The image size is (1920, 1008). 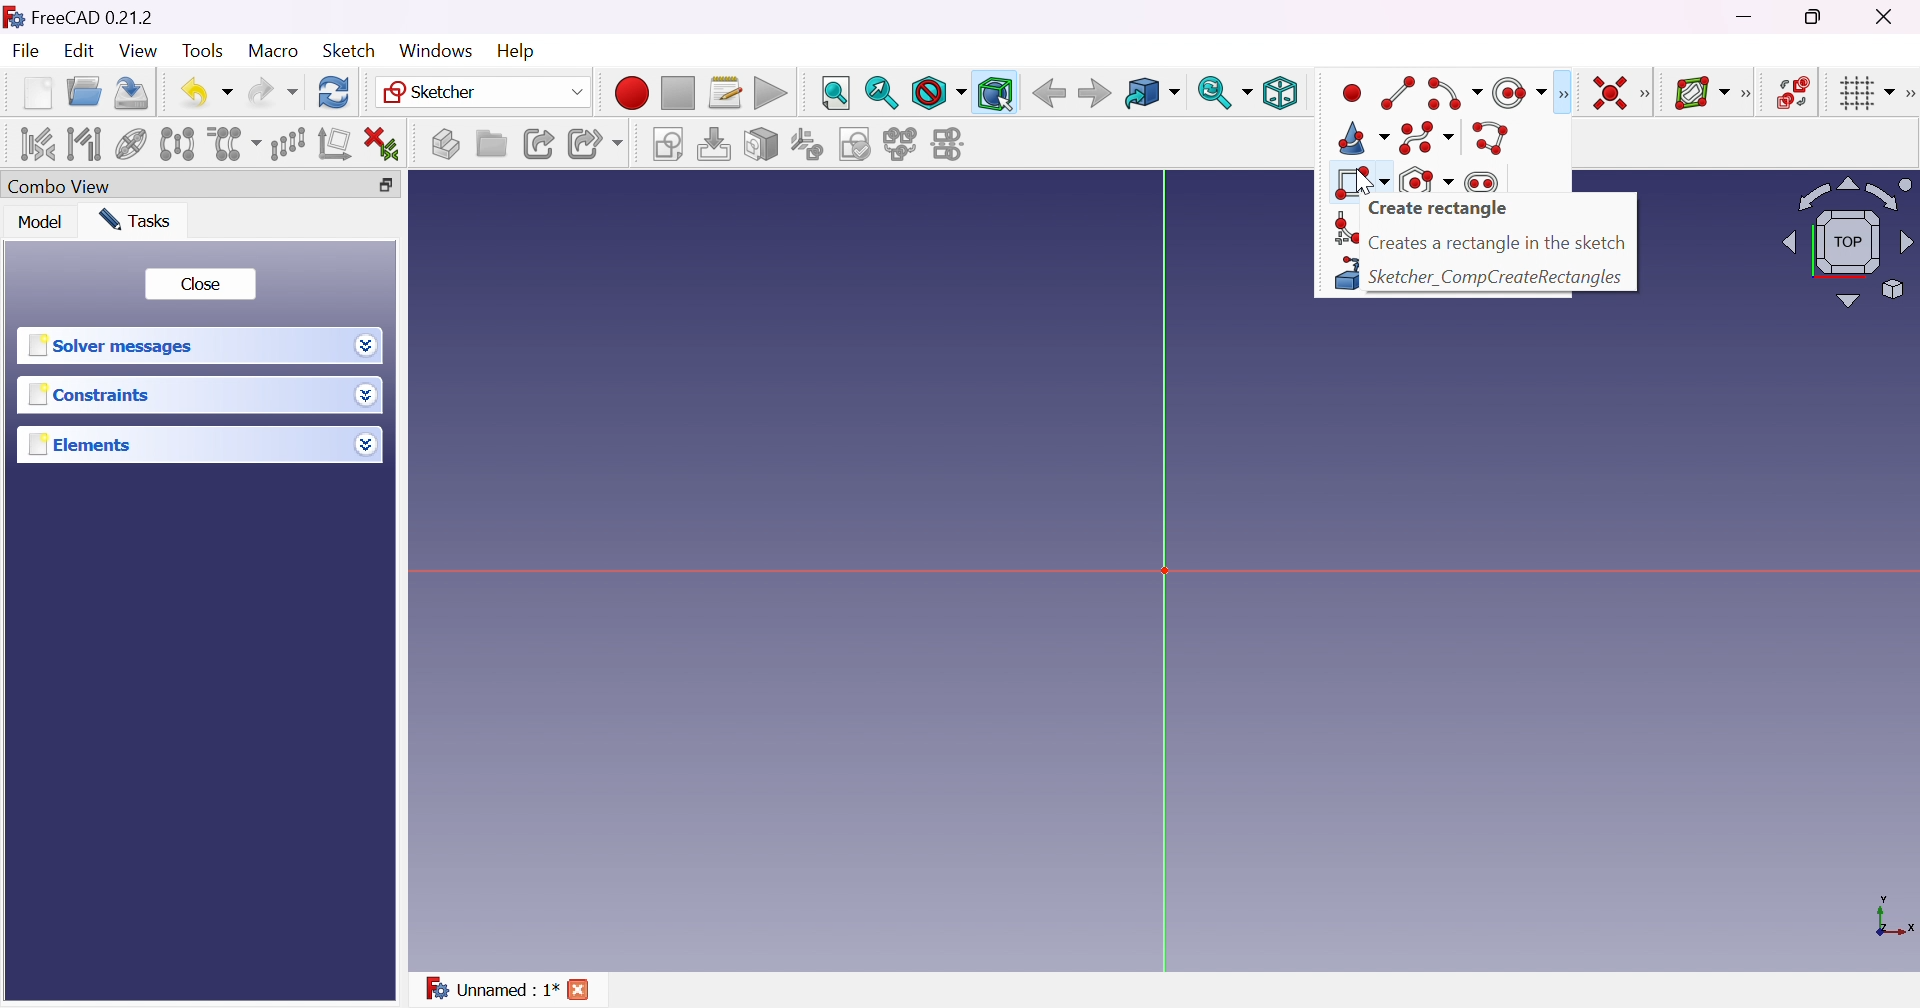 What do you see at coordinates (1745, 16) in the screenshot?
I see `Minimize` at bounding box center [1745, 16].